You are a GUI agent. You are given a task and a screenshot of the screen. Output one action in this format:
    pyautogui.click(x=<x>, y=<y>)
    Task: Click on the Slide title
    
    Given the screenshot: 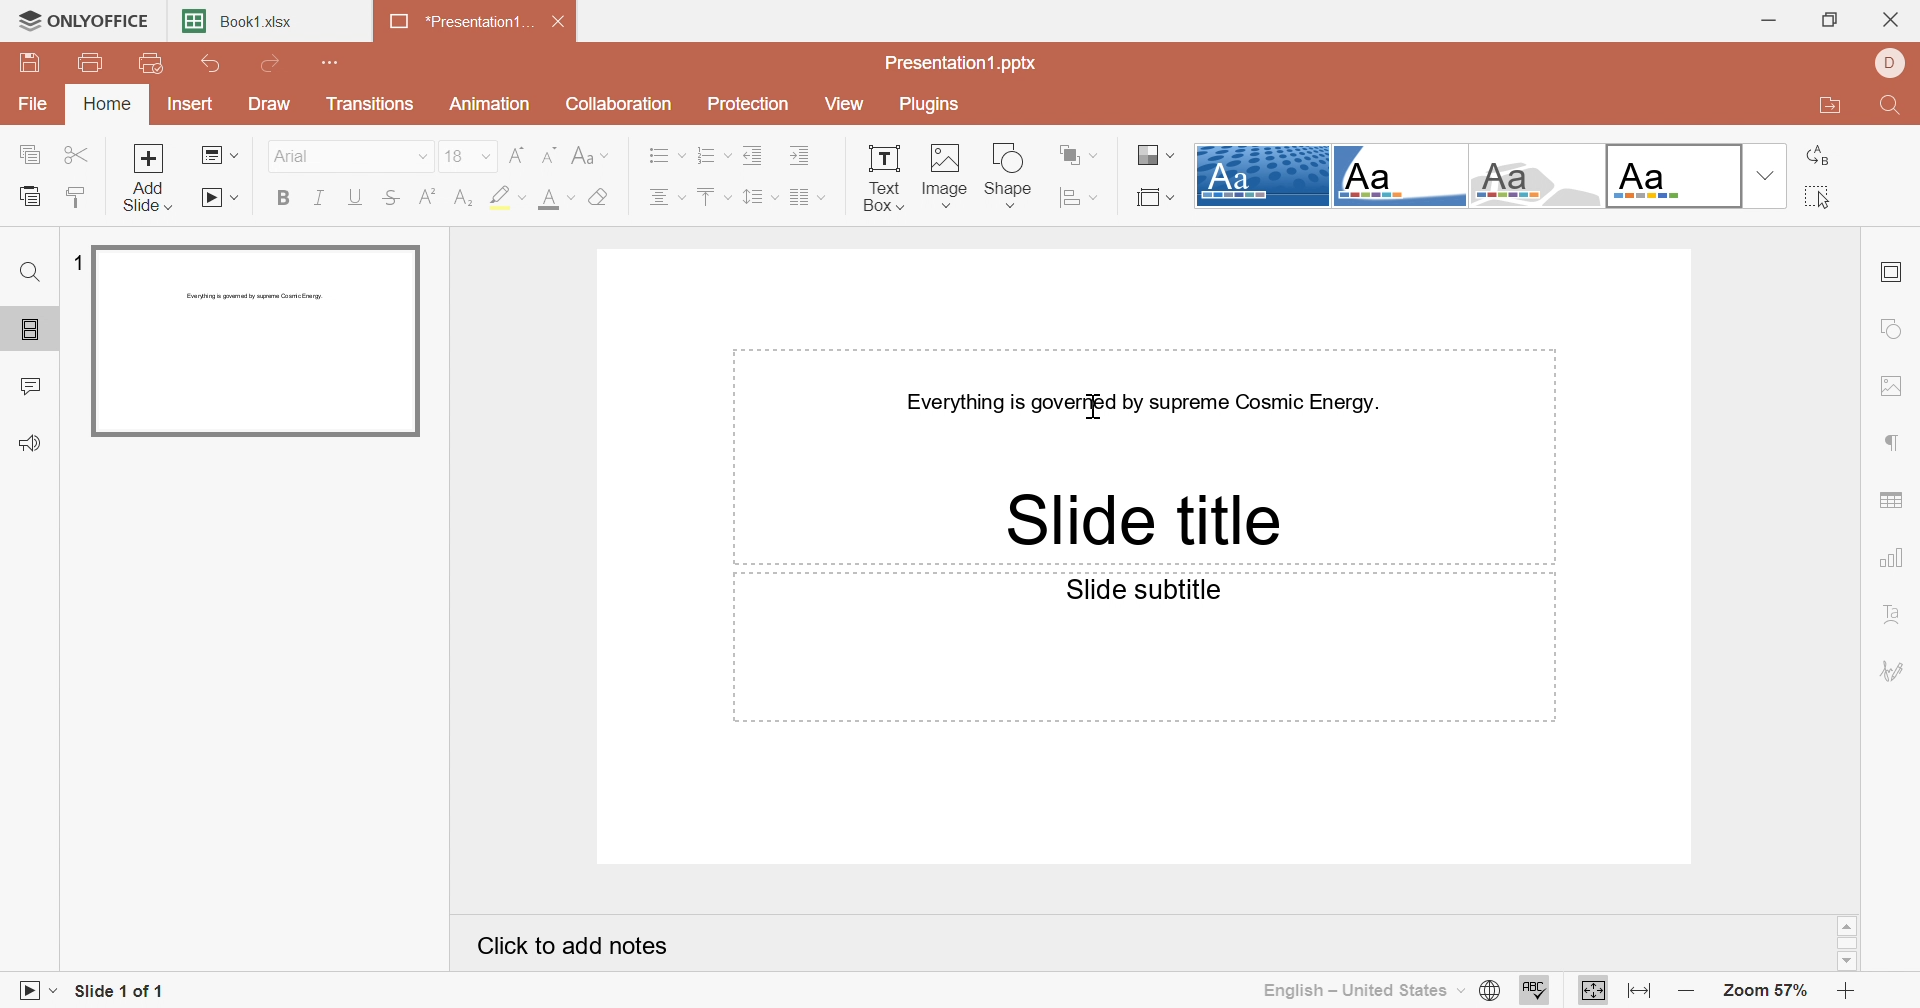 What is the action you would take?
    pyautogui.click(x=1134, y=523)
    